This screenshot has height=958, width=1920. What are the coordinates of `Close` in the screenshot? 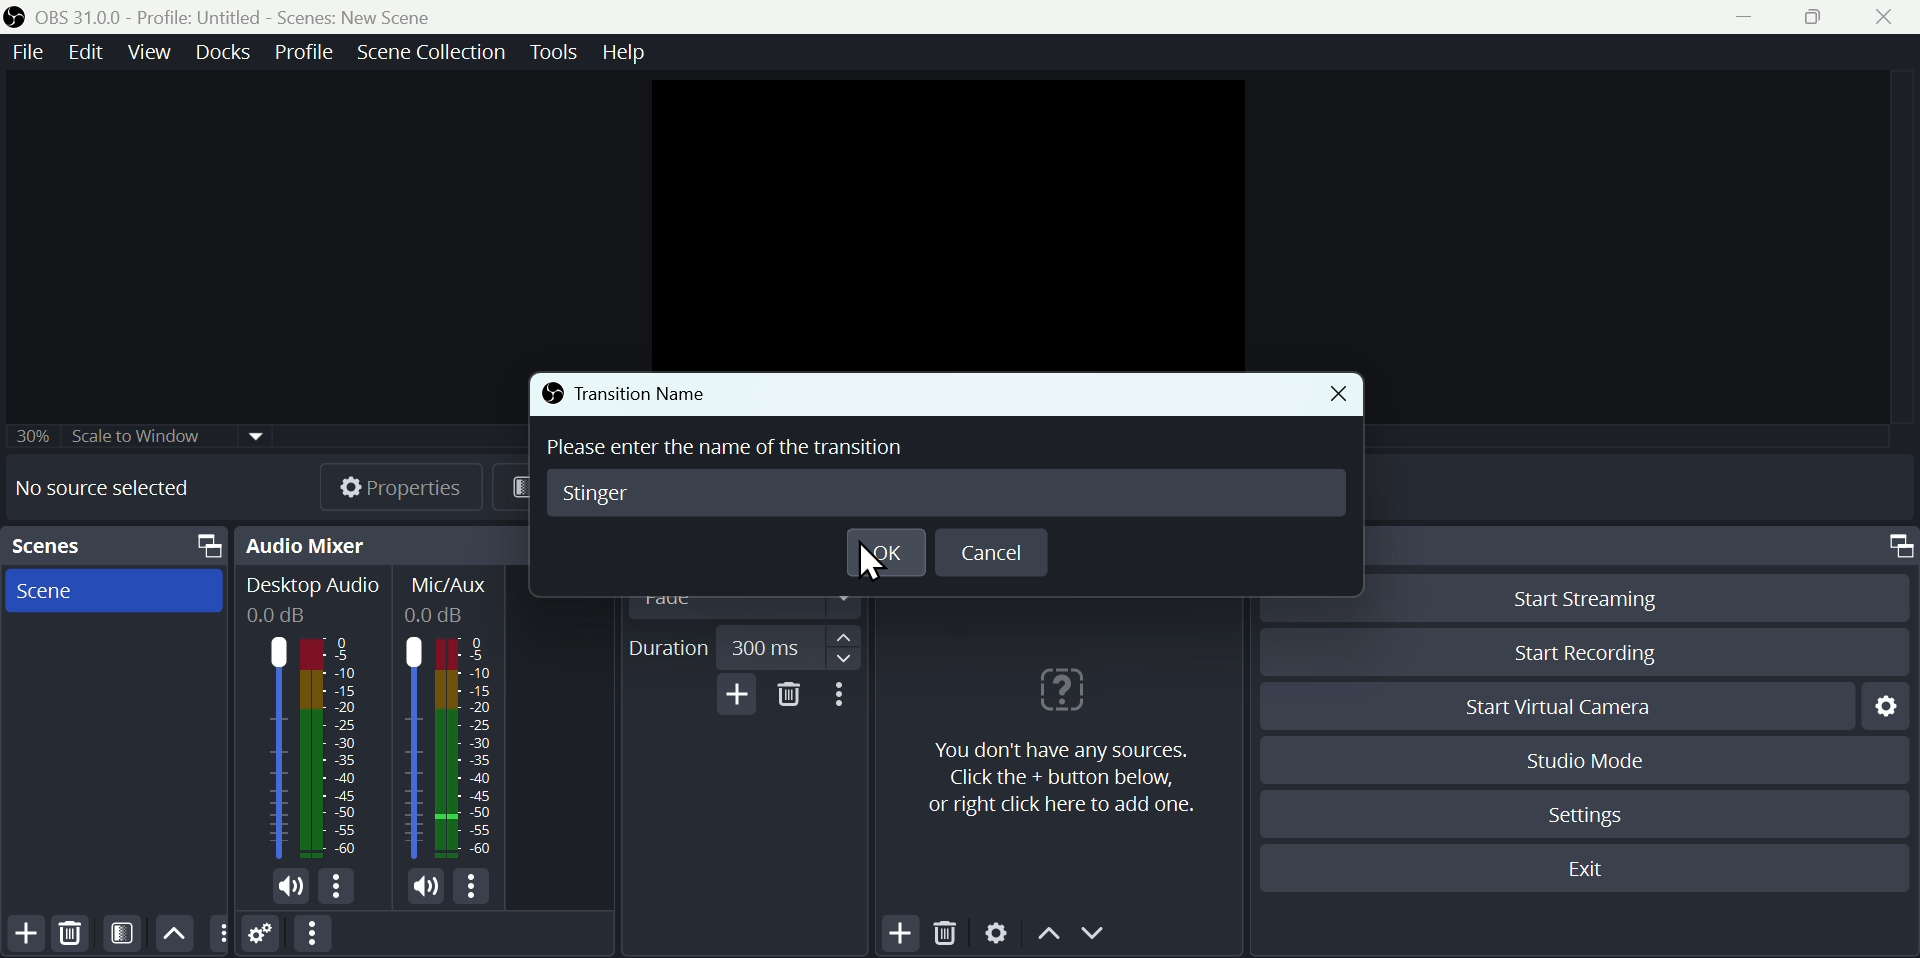 It's located at (1344, 392).